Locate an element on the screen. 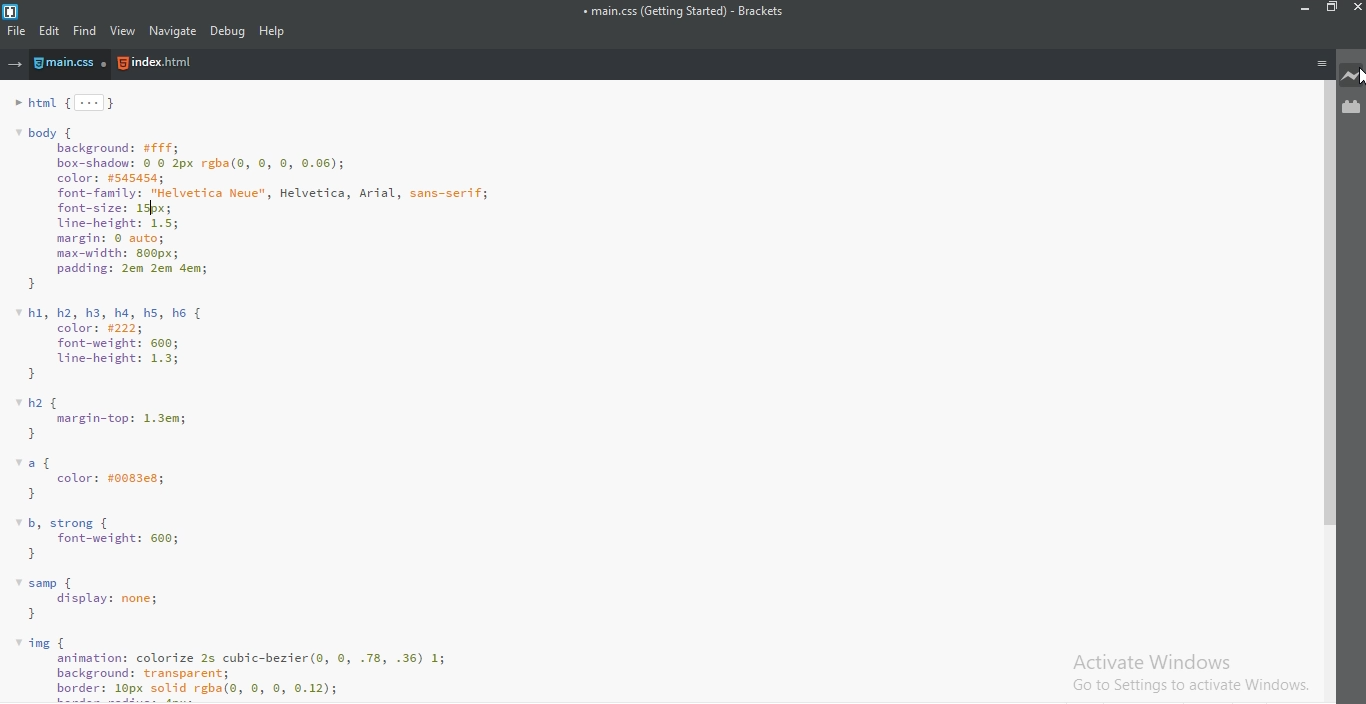 This screenshot has width=1366, height=704. view is located at coordinates (124, 32).